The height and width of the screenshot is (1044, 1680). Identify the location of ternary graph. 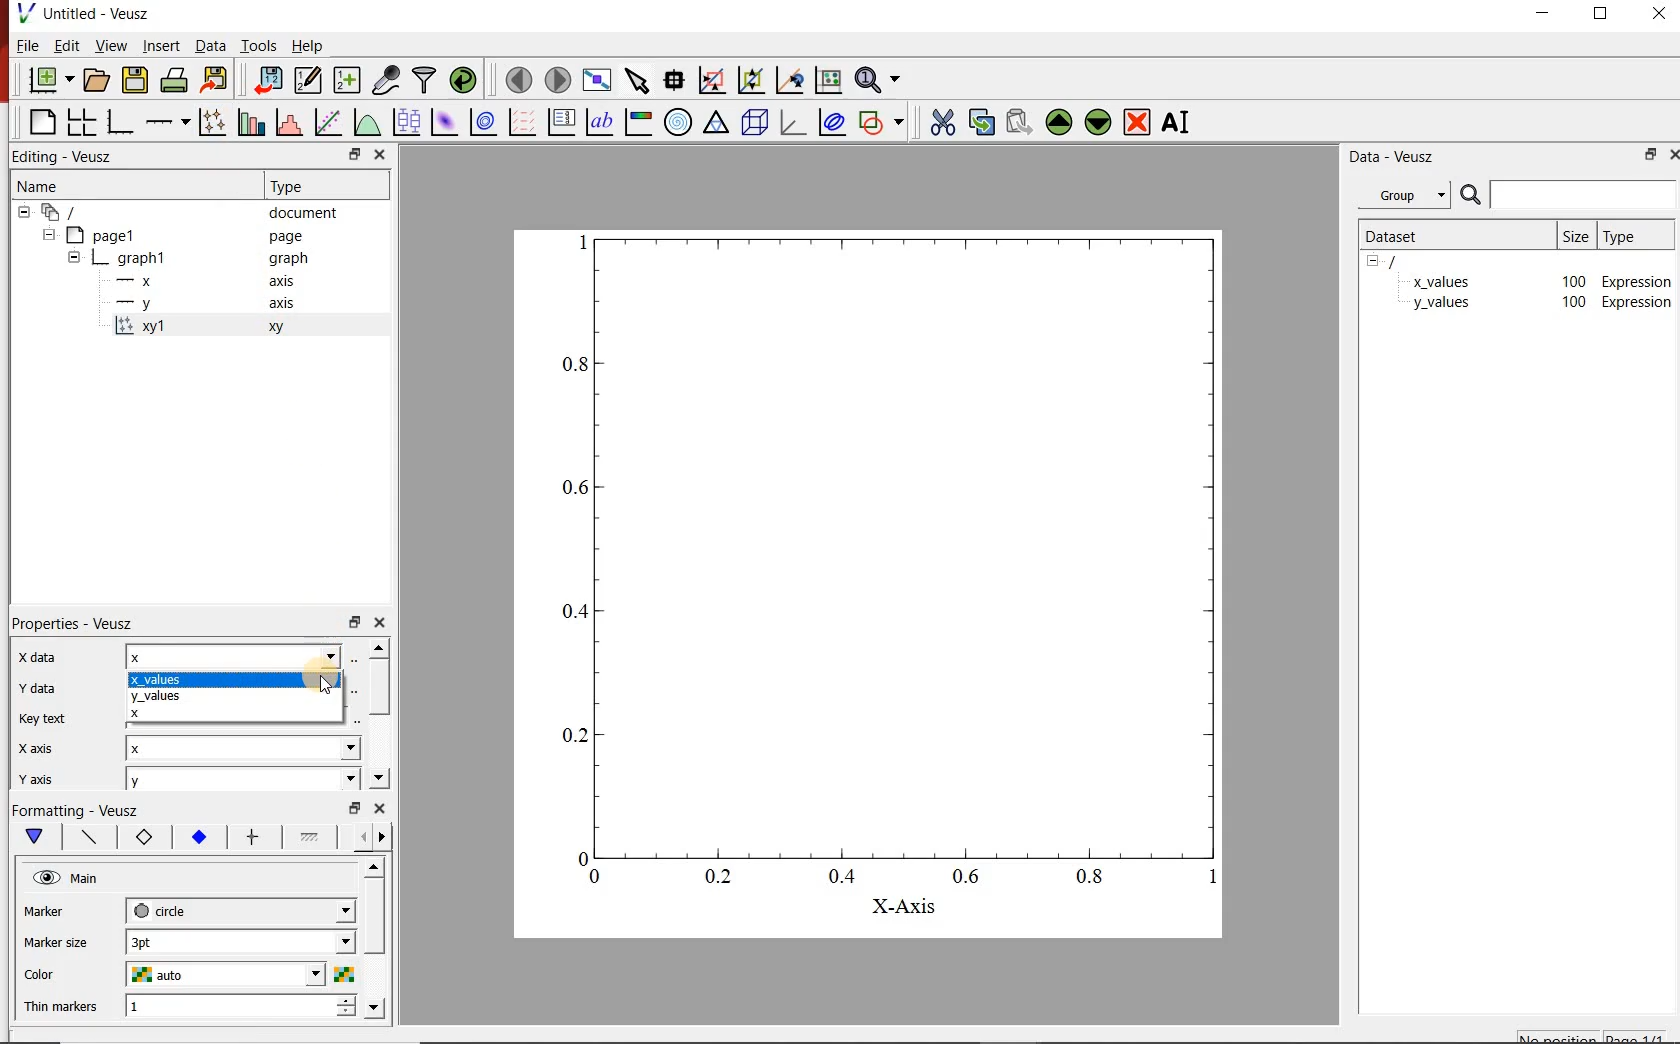
(718, 125).